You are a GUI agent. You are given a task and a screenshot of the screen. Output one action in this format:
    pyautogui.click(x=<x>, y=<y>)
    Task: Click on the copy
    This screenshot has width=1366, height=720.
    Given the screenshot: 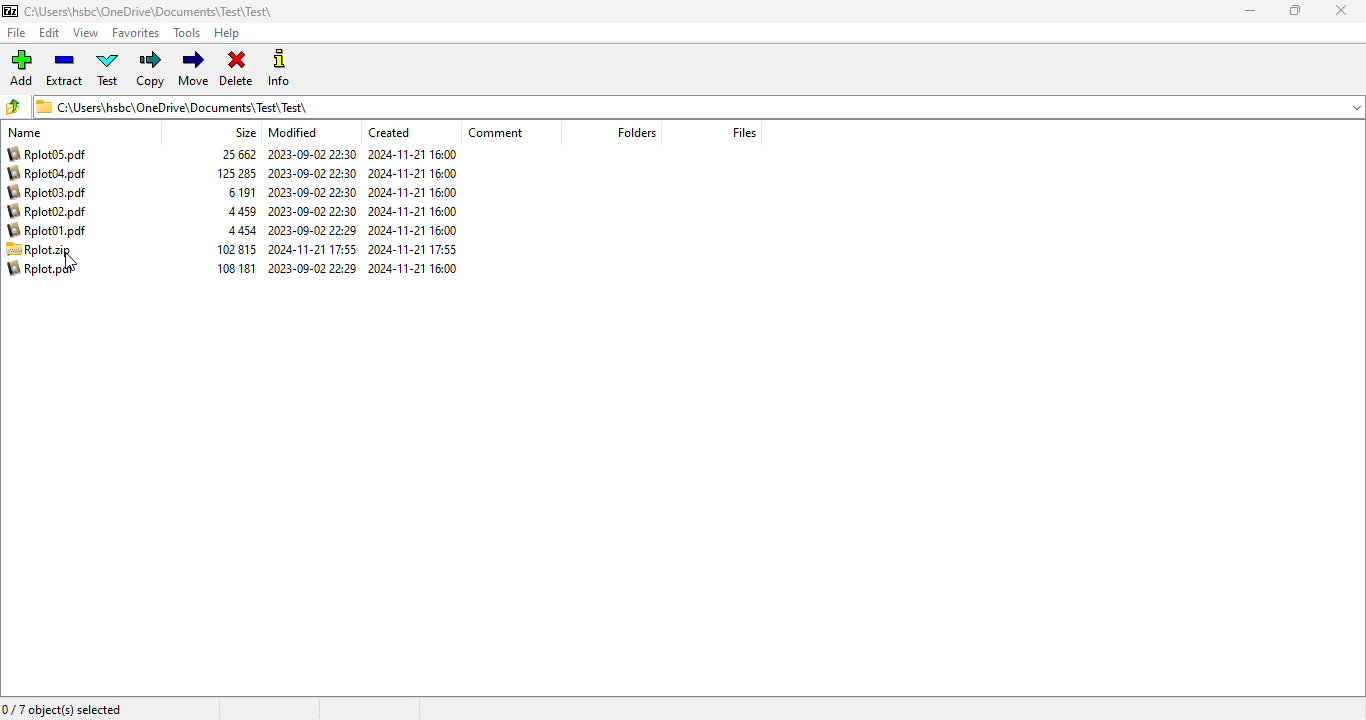 What is the action you would take?
    pyautogui.click(x=151, y=69)
    